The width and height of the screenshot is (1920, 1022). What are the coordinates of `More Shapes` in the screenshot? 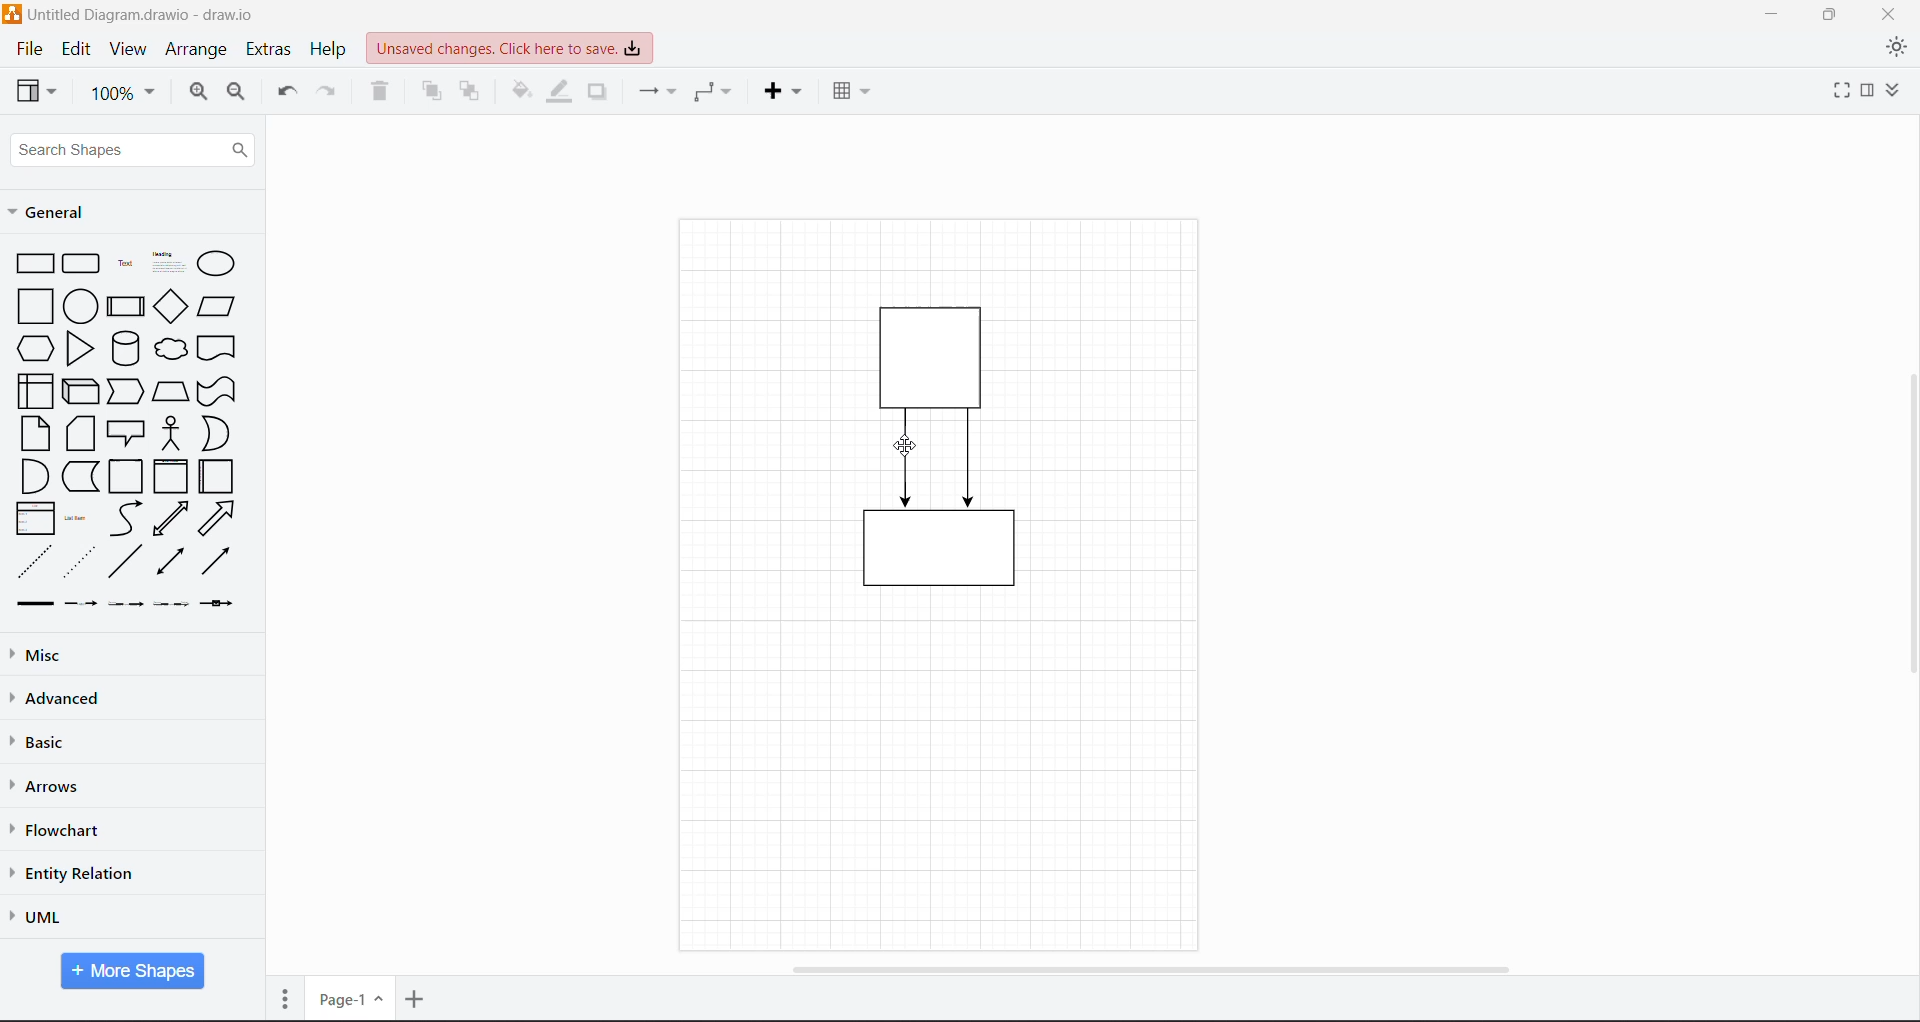 It's located at (133, 971).